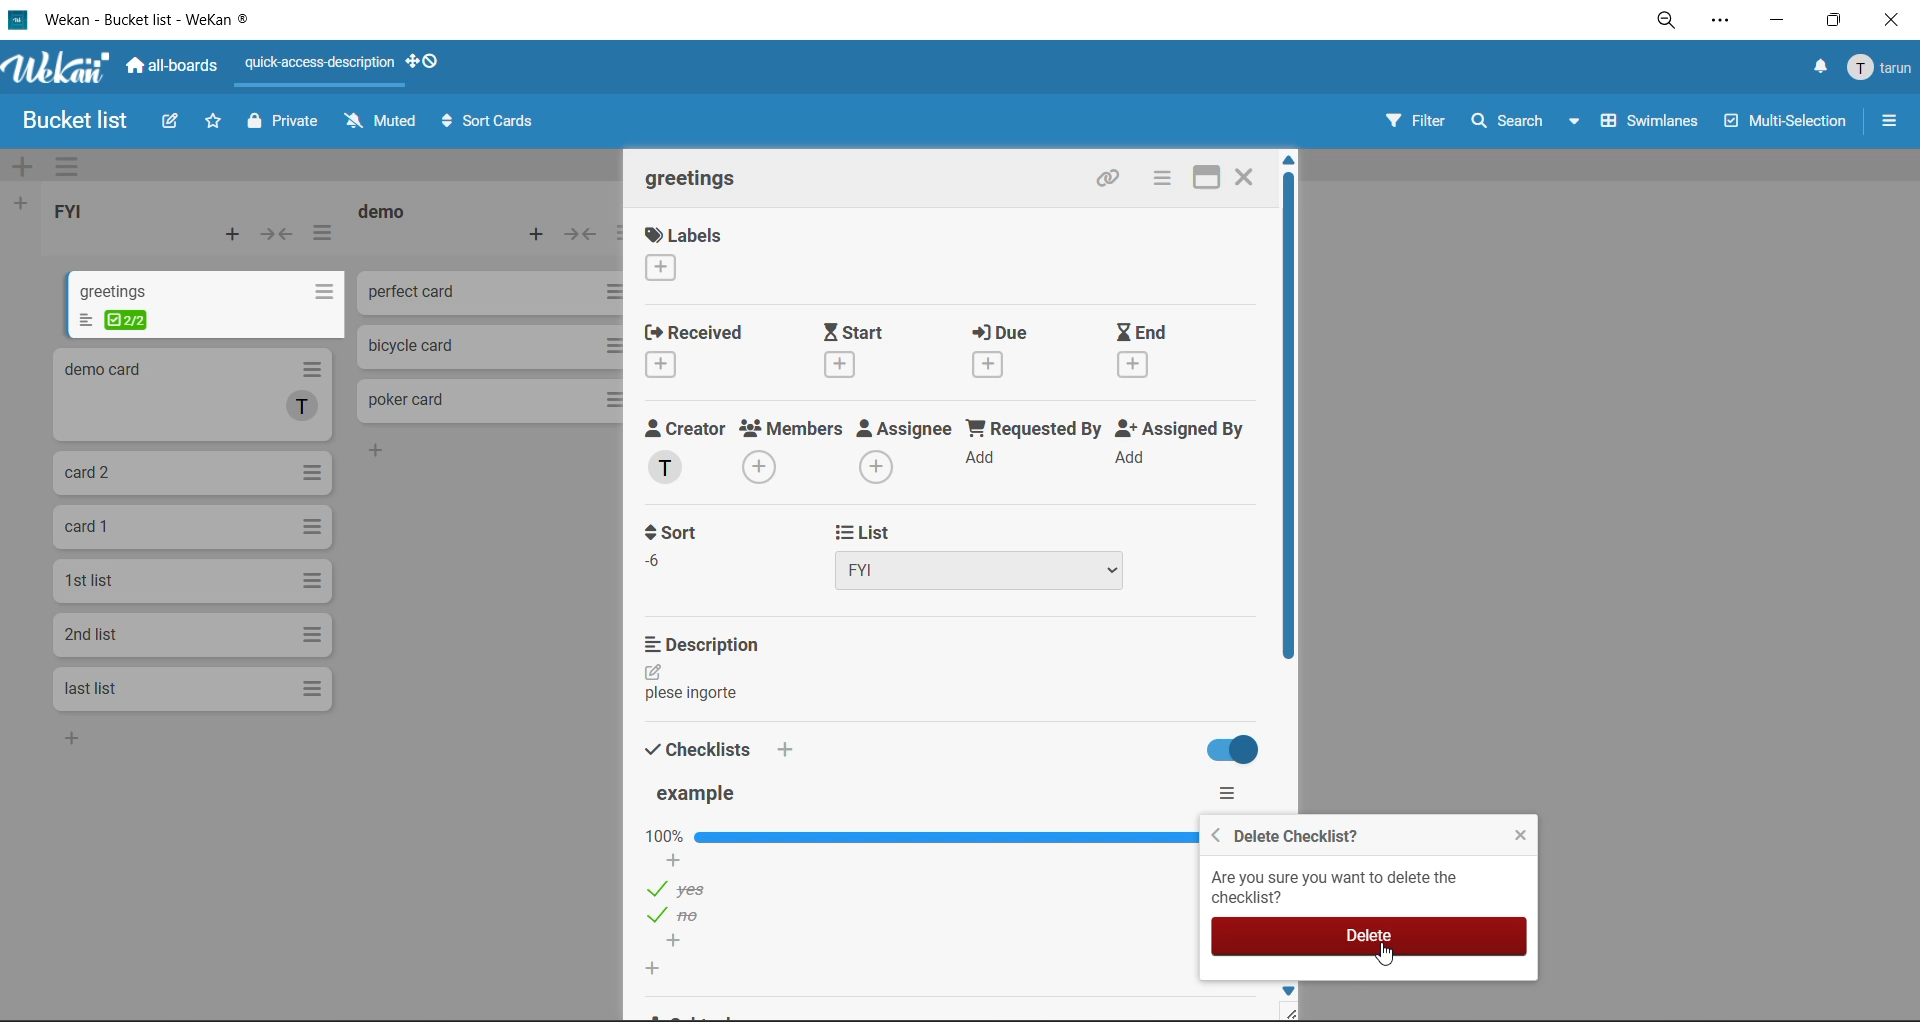 The image size is (1920, 1022). I want to click on received, so click(692, 349).